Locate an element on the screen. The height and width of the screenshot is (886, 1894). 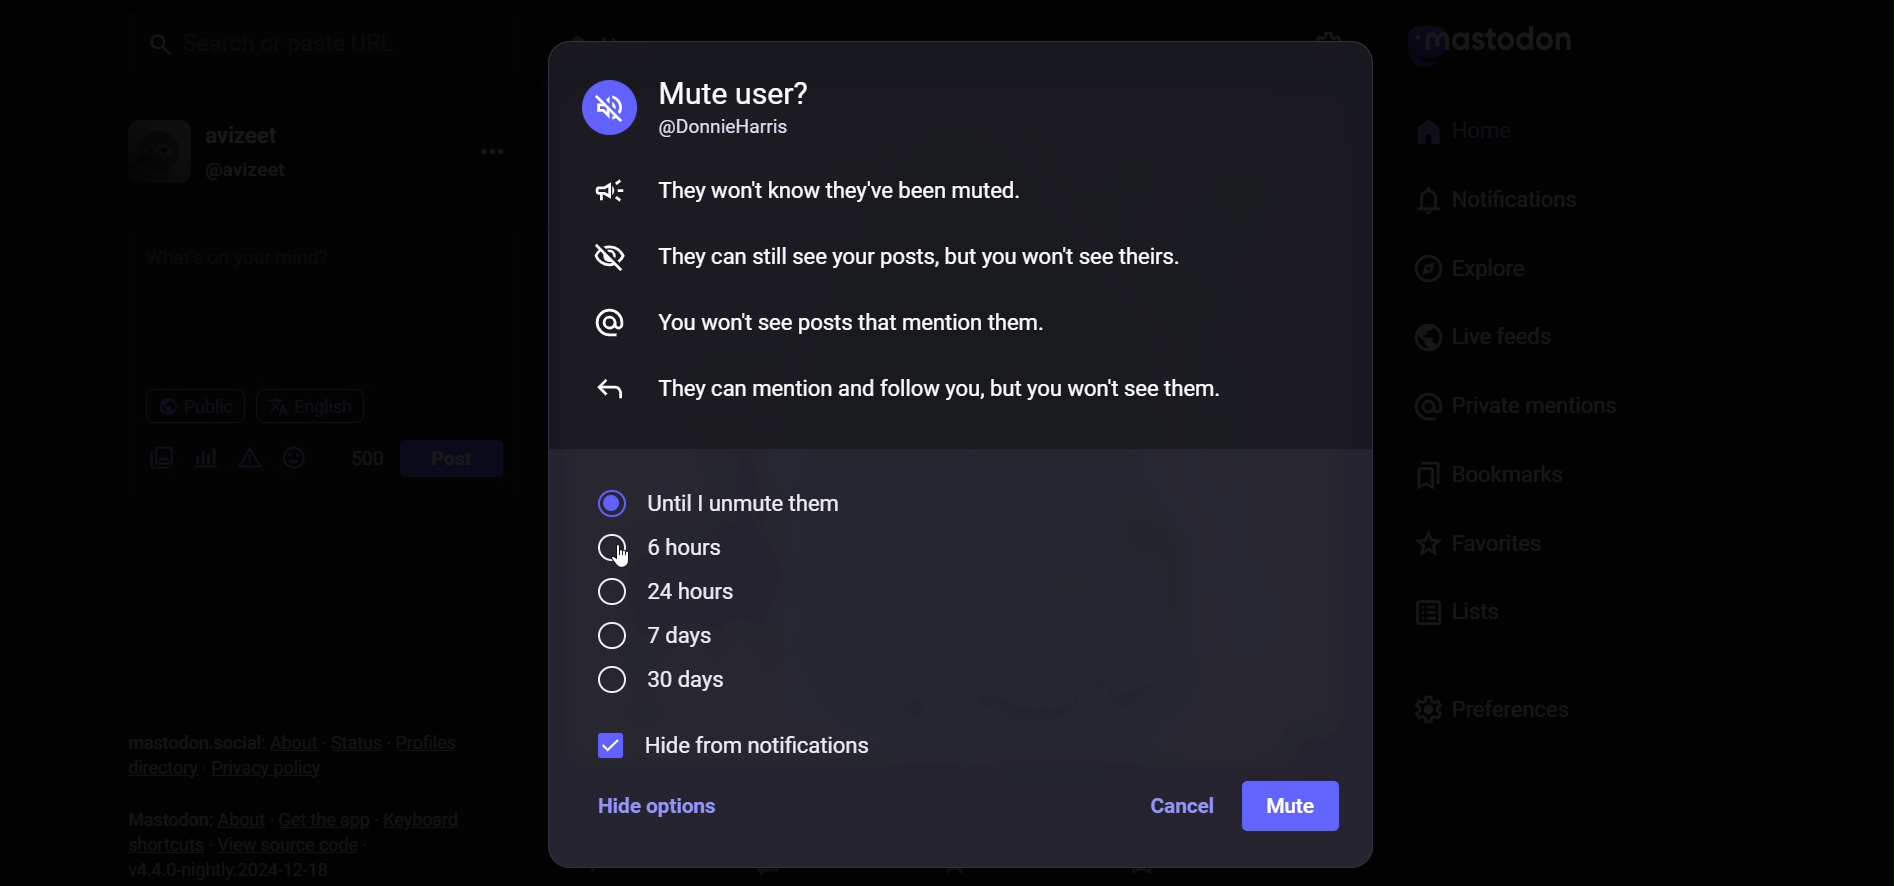
until I unmute them is located at coordinates (726, 504).